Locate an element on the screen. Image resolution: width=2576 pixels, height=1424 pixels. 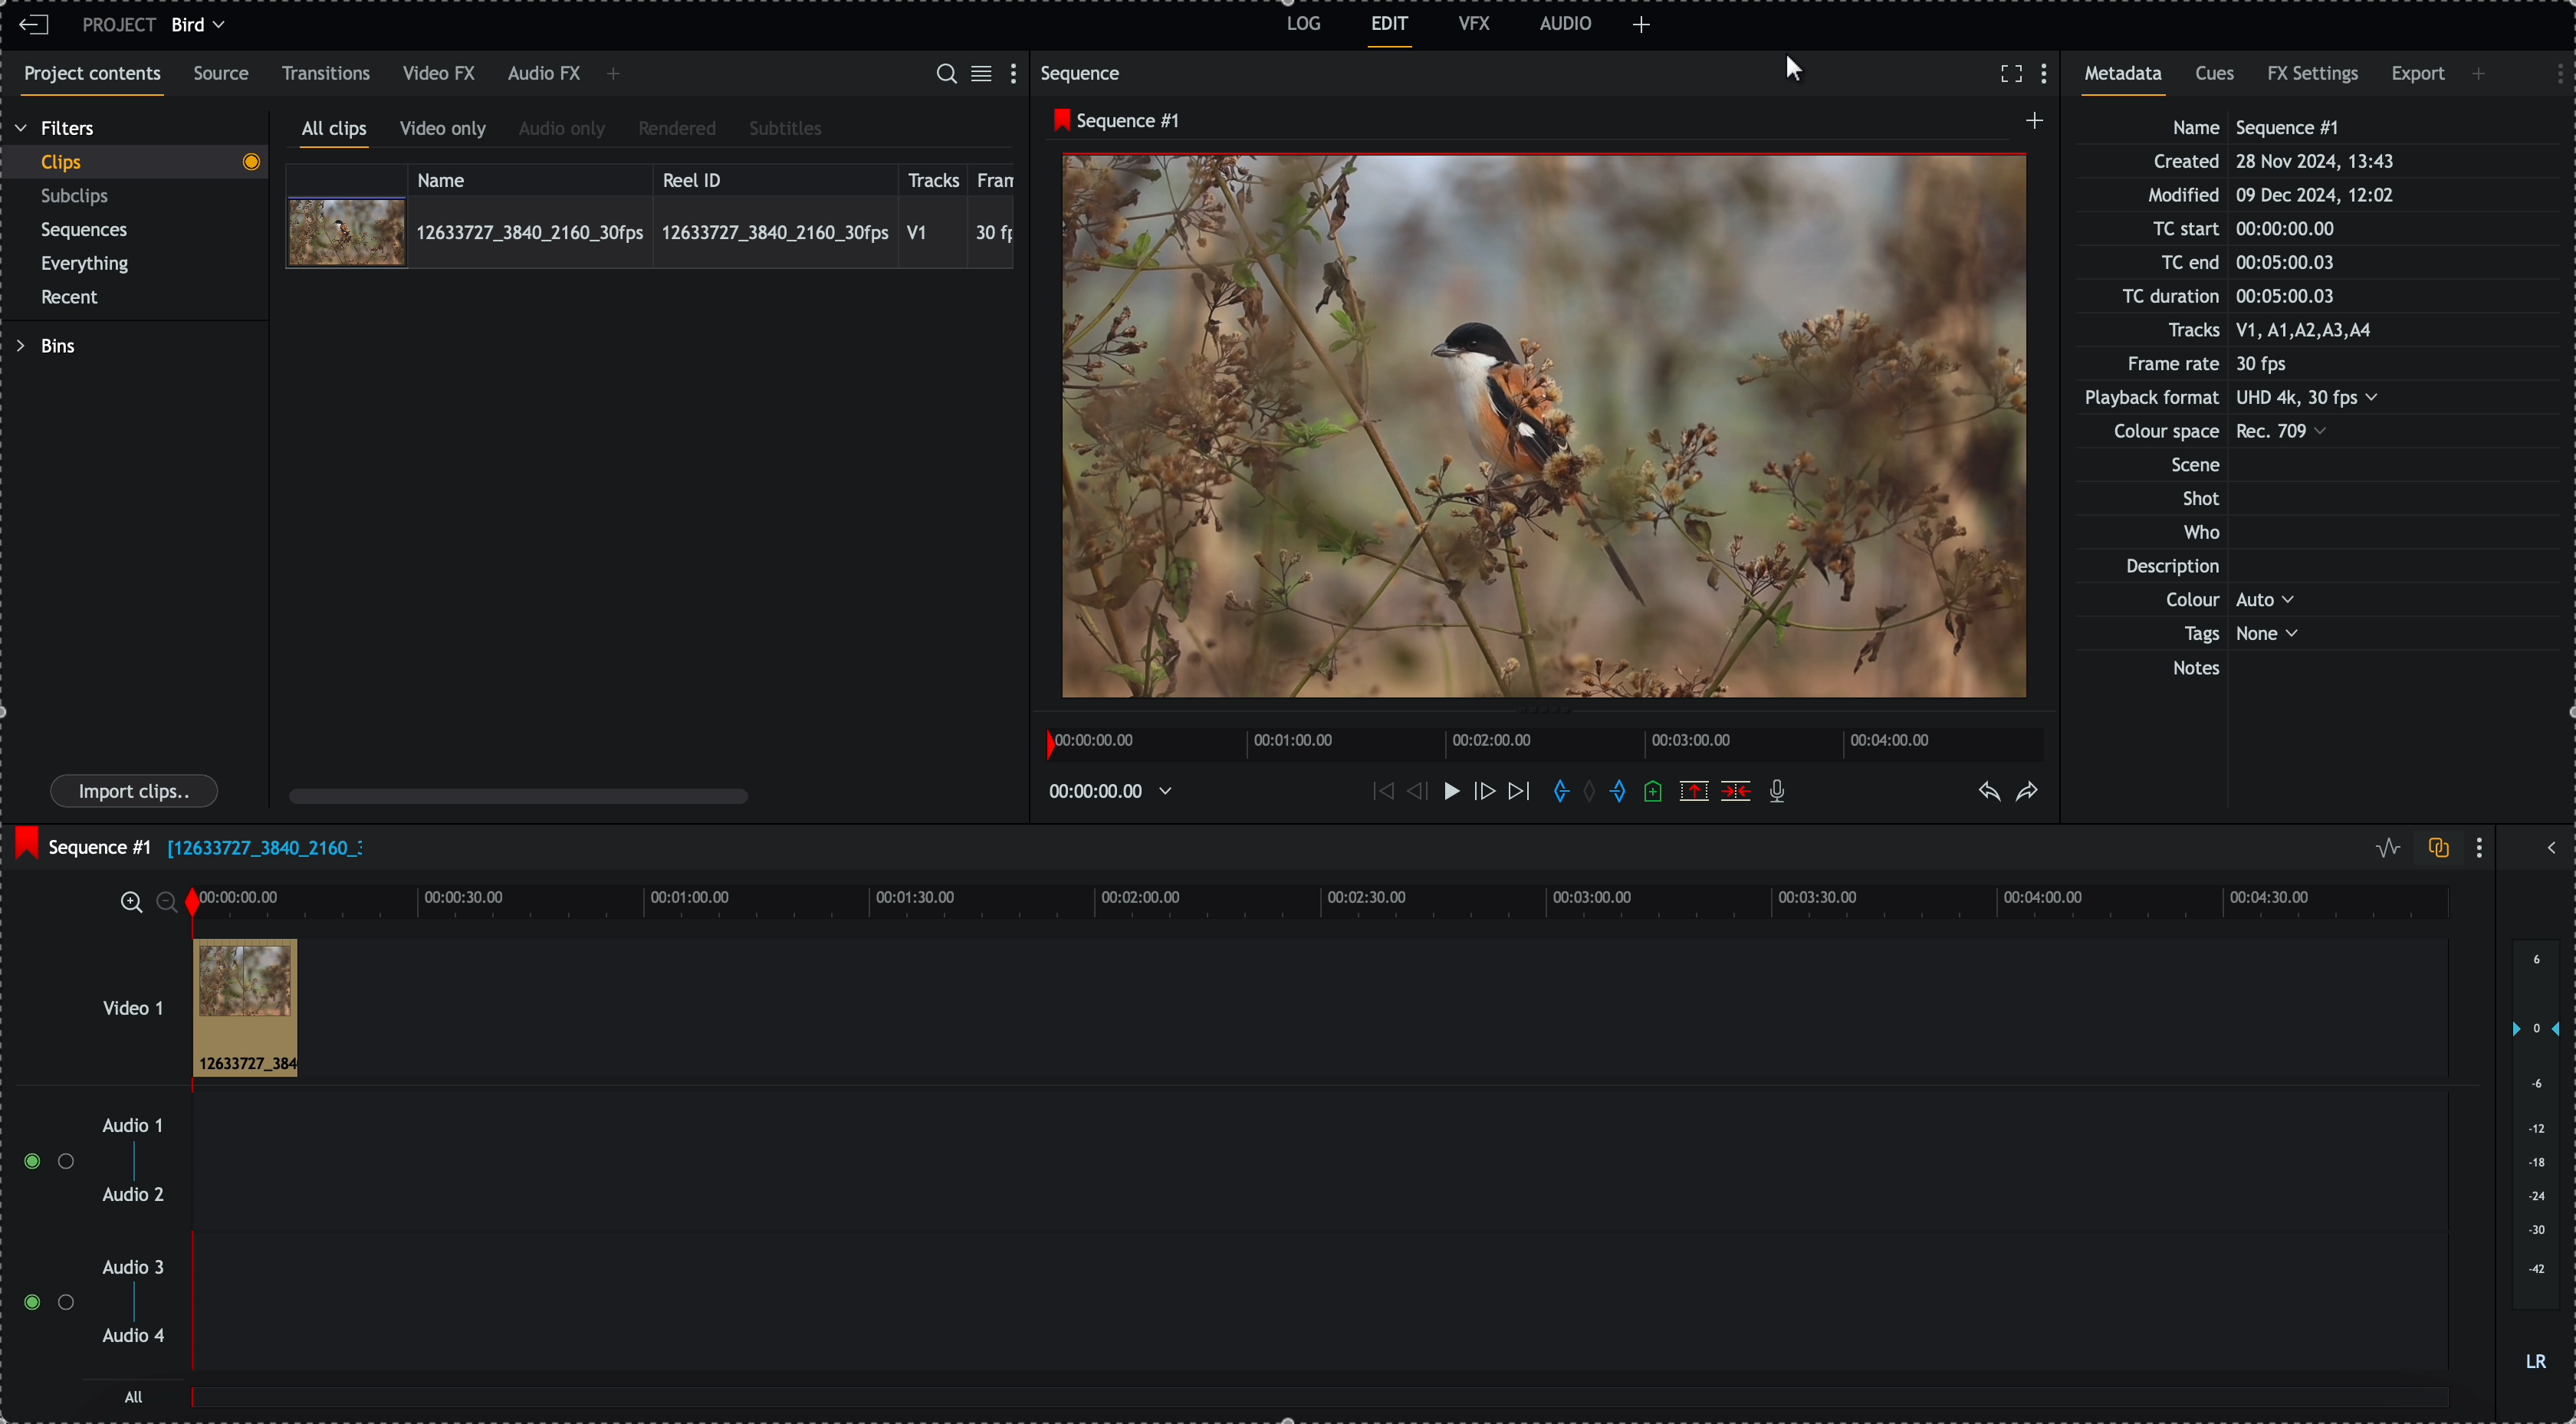
add panel is located at coordinates (2482, 74).